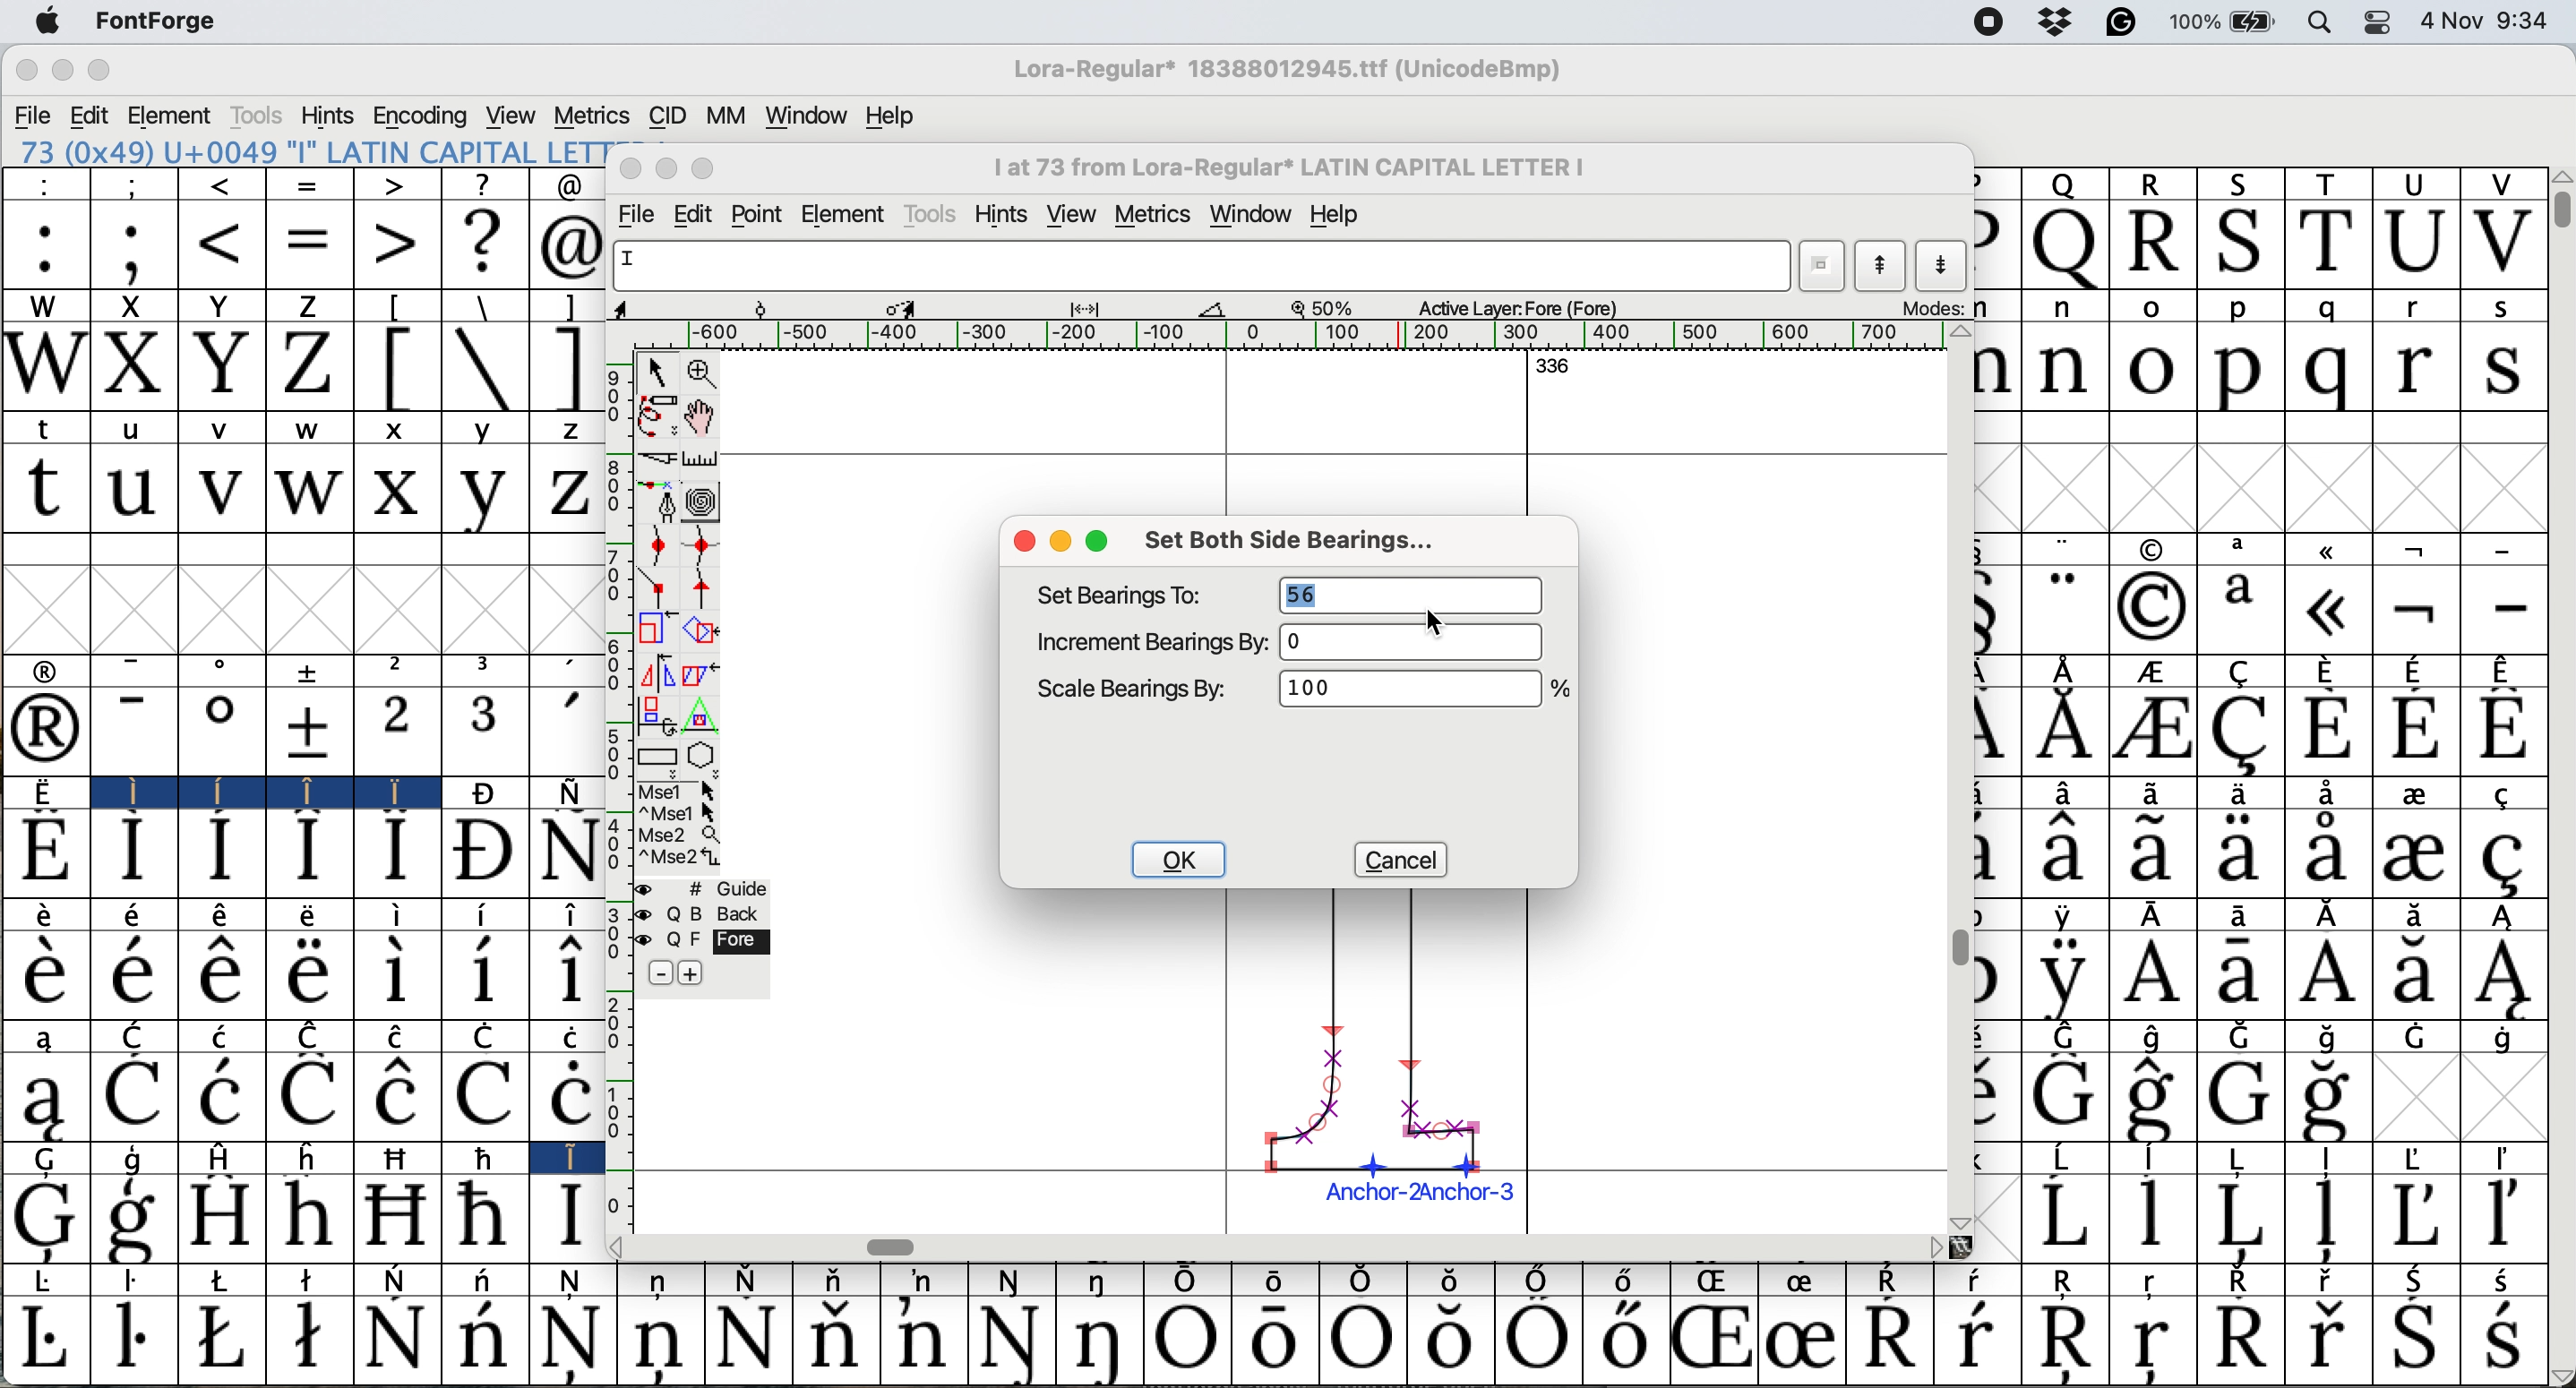 This screenshot has height=1388, width=2576. Describe the element at coordinates (2243, 242) in the screenshot. I see `S` at that location.